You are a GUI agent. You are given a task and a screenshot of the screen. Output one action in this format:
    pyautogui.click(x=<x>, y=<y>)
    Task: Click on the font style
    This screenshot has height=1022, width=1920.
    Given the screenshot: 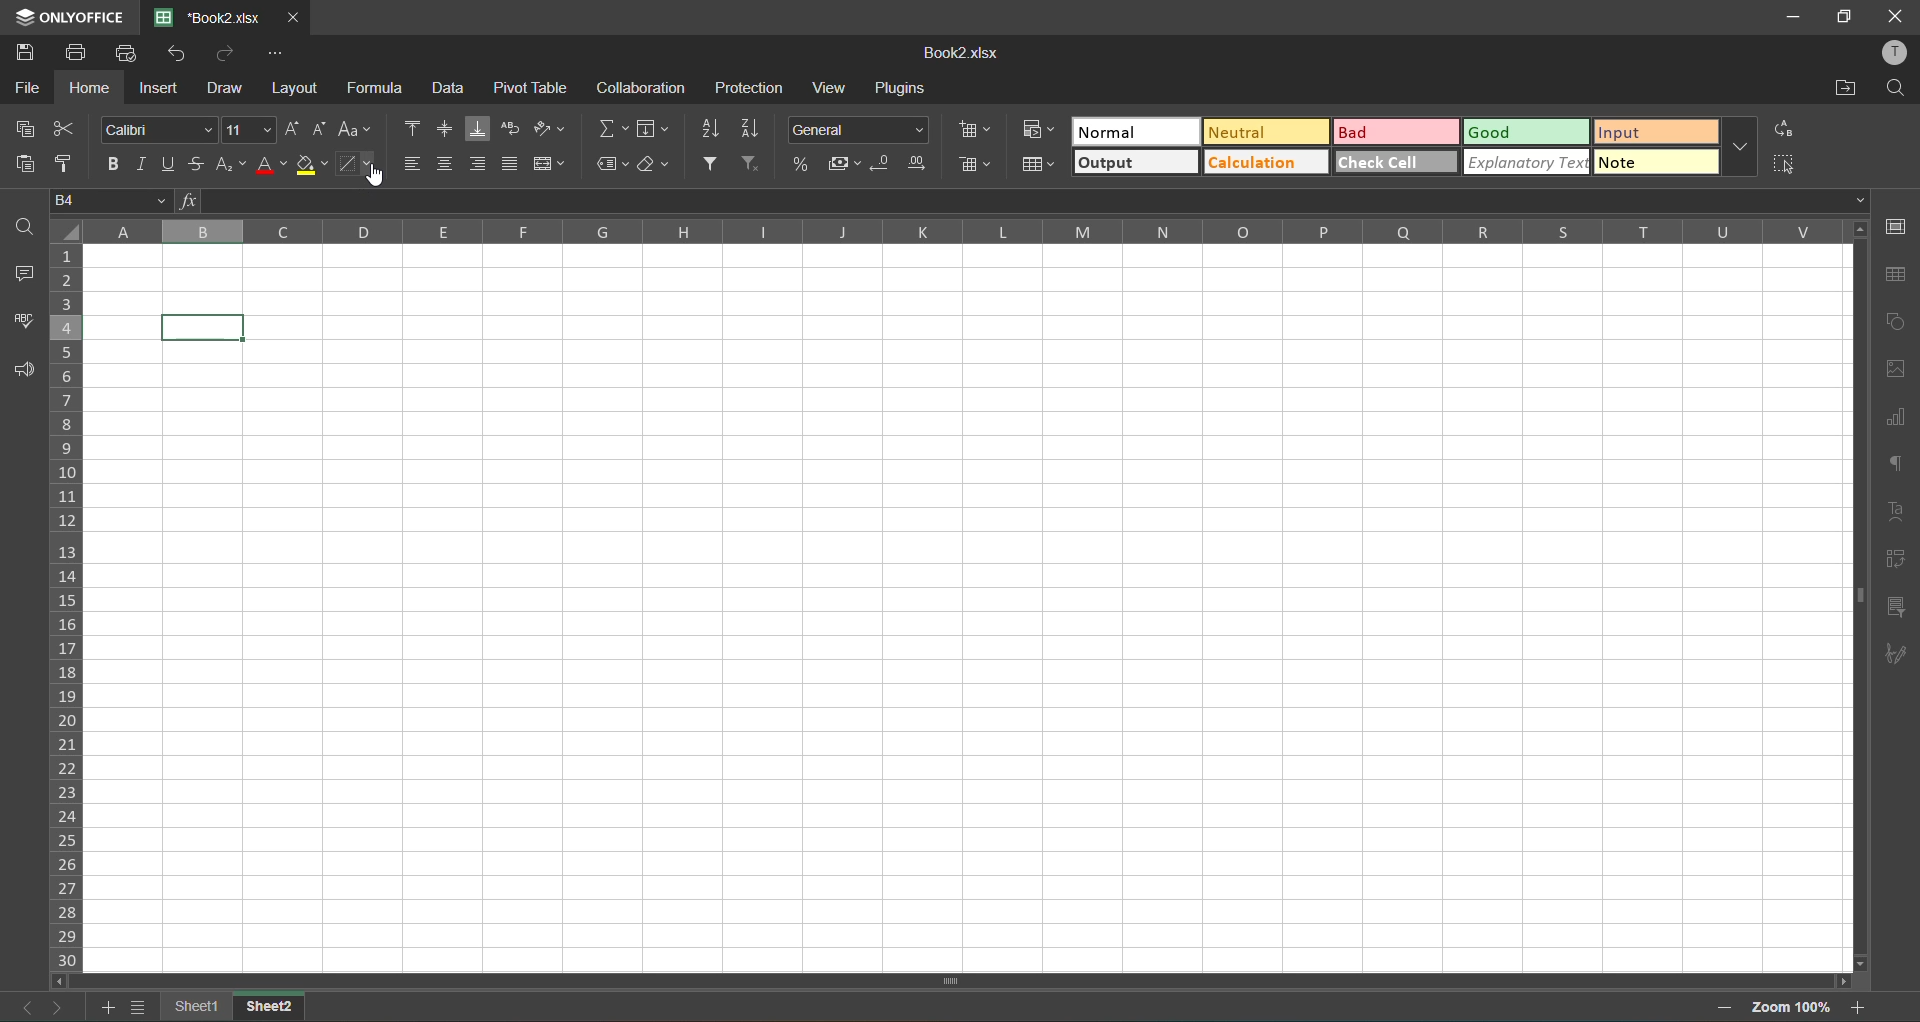 What is the action you would take?
    pyautogui.click(x=160, y=130)
    